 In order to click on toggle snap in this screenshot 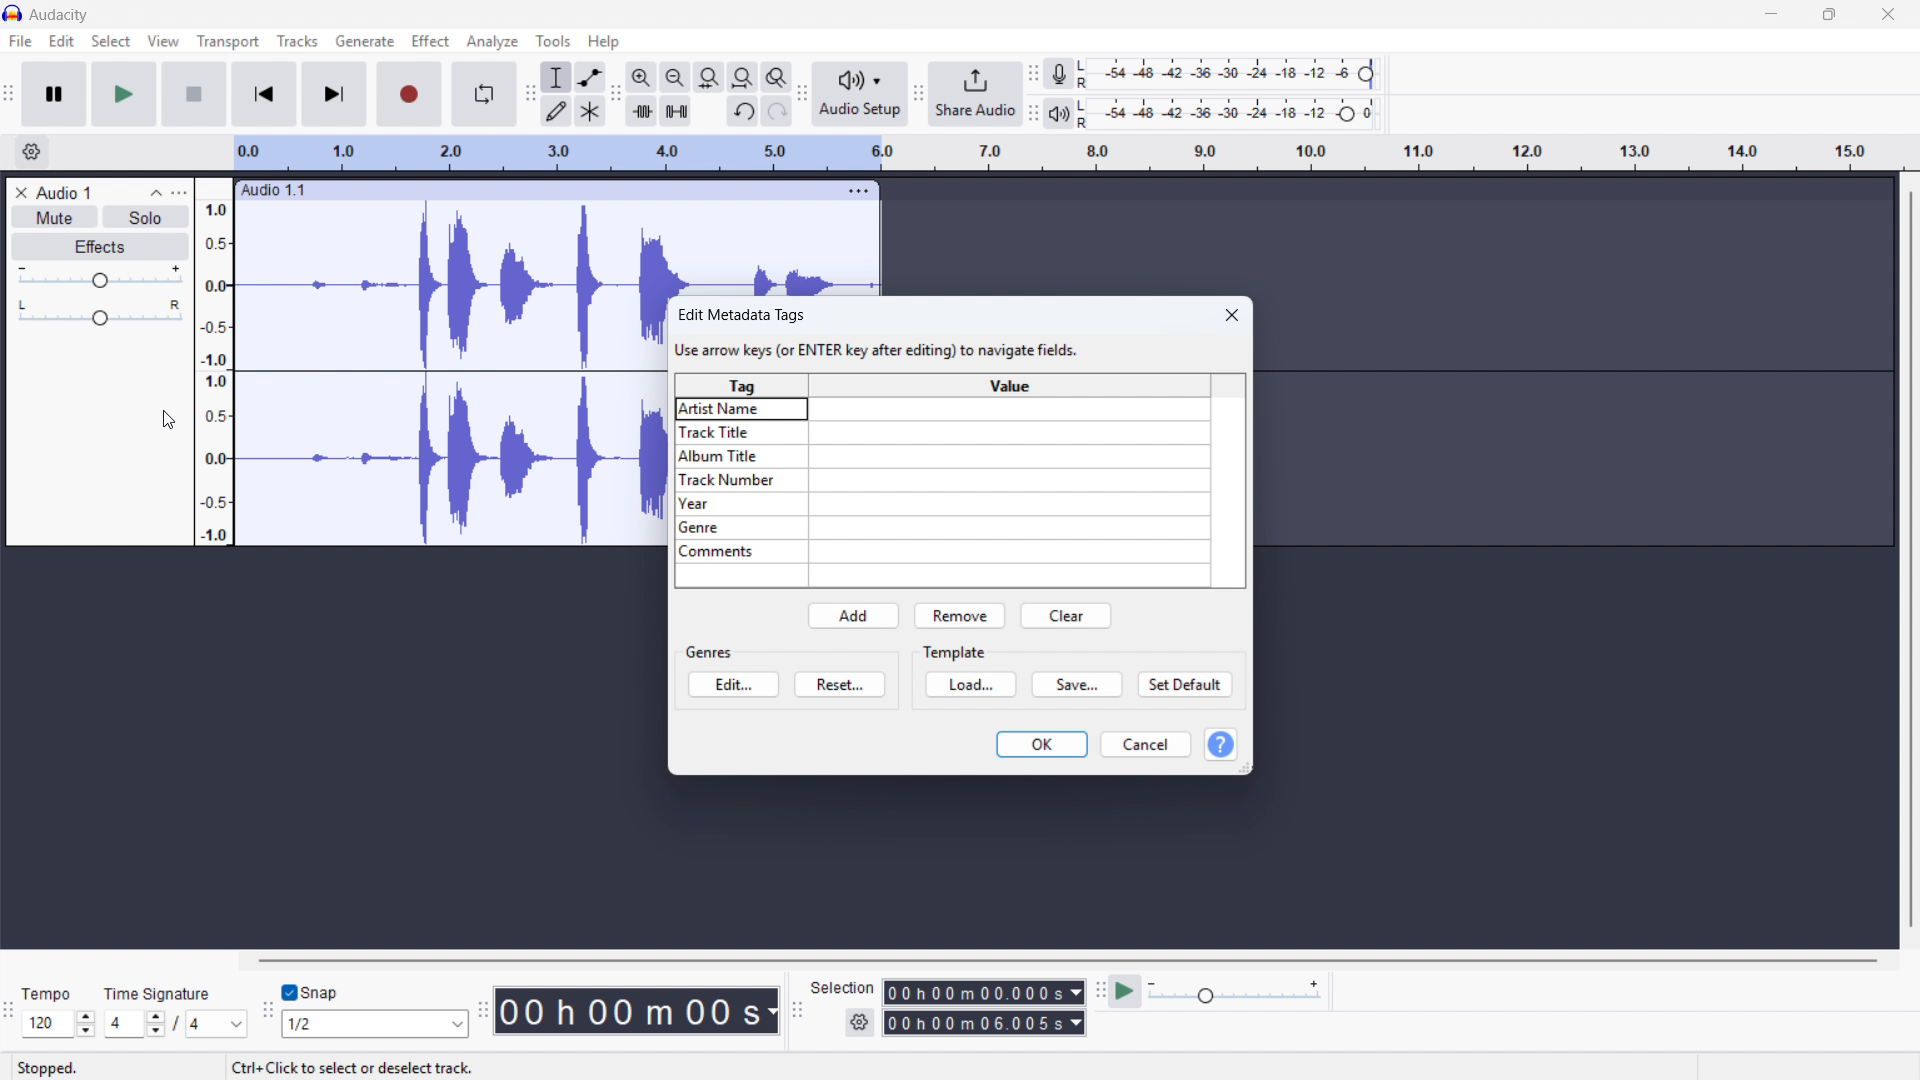, I will do `click(310, 993)`.